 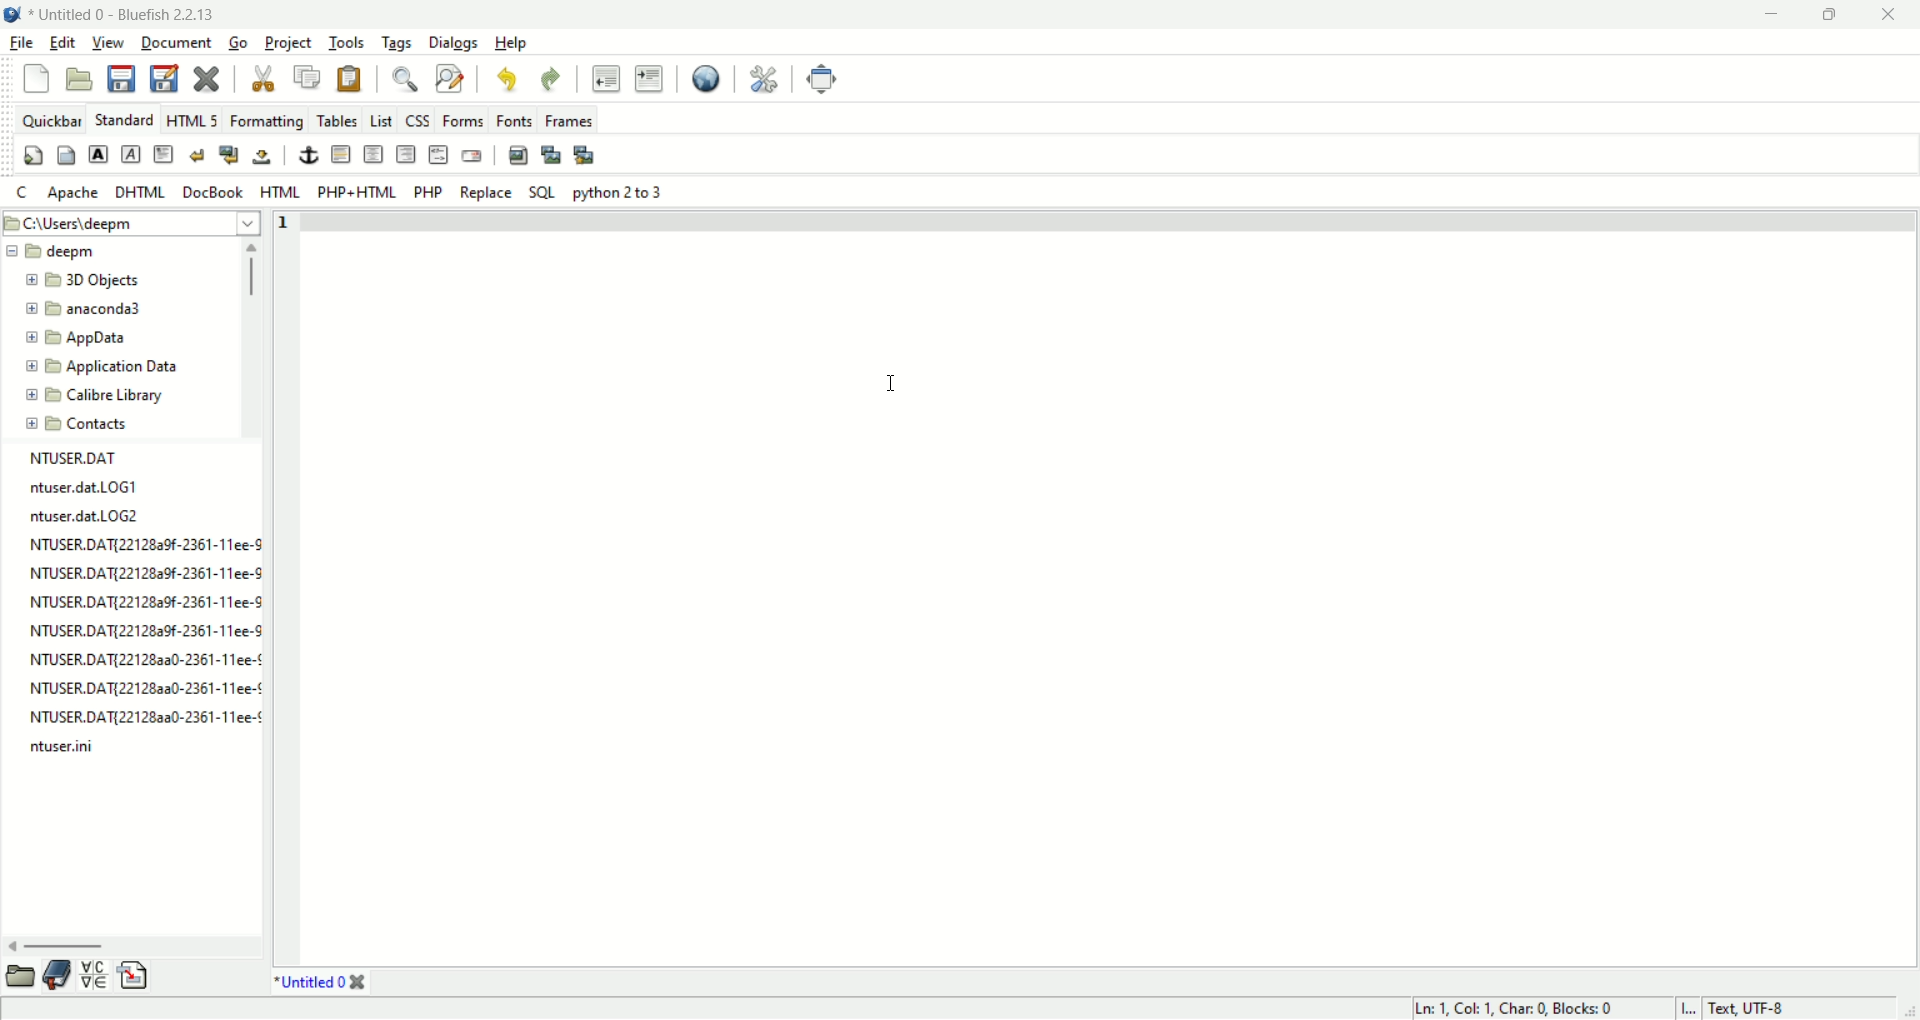 I want to click on NTUSER.DAT{22128aa0-2361-11ee-¢, so click(x=143, y=687).